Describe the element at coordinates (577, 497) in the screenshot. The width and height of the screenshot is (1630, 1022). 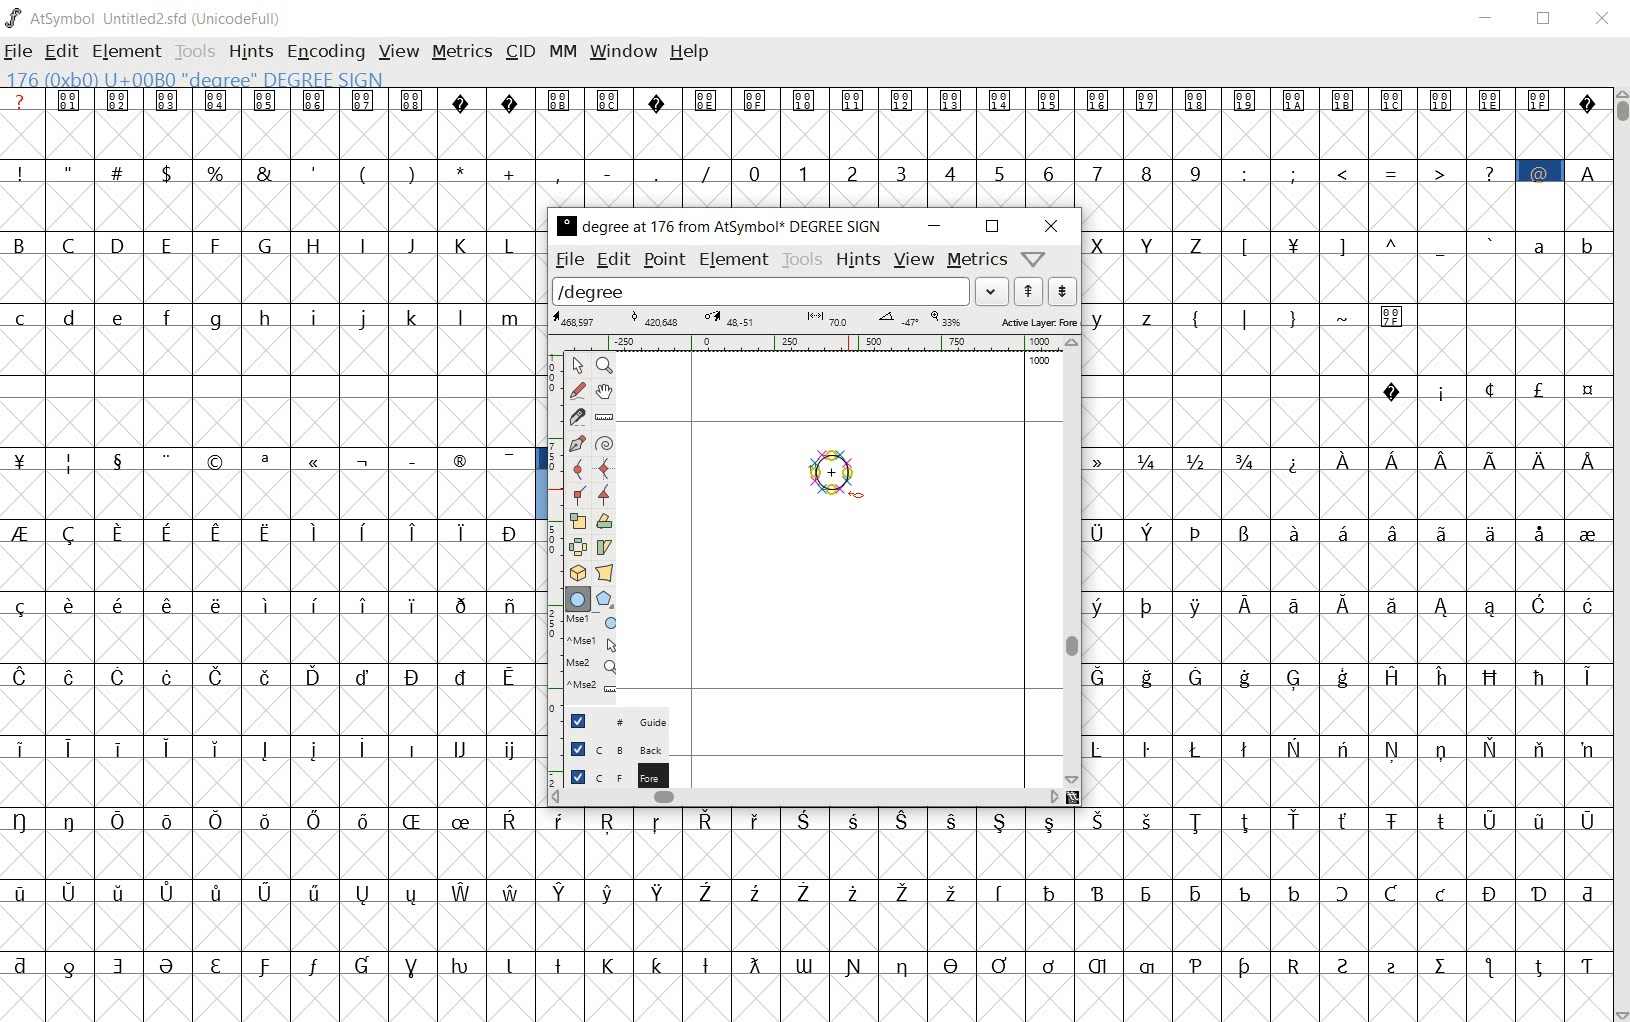
I see `Add a corner point` at that location.